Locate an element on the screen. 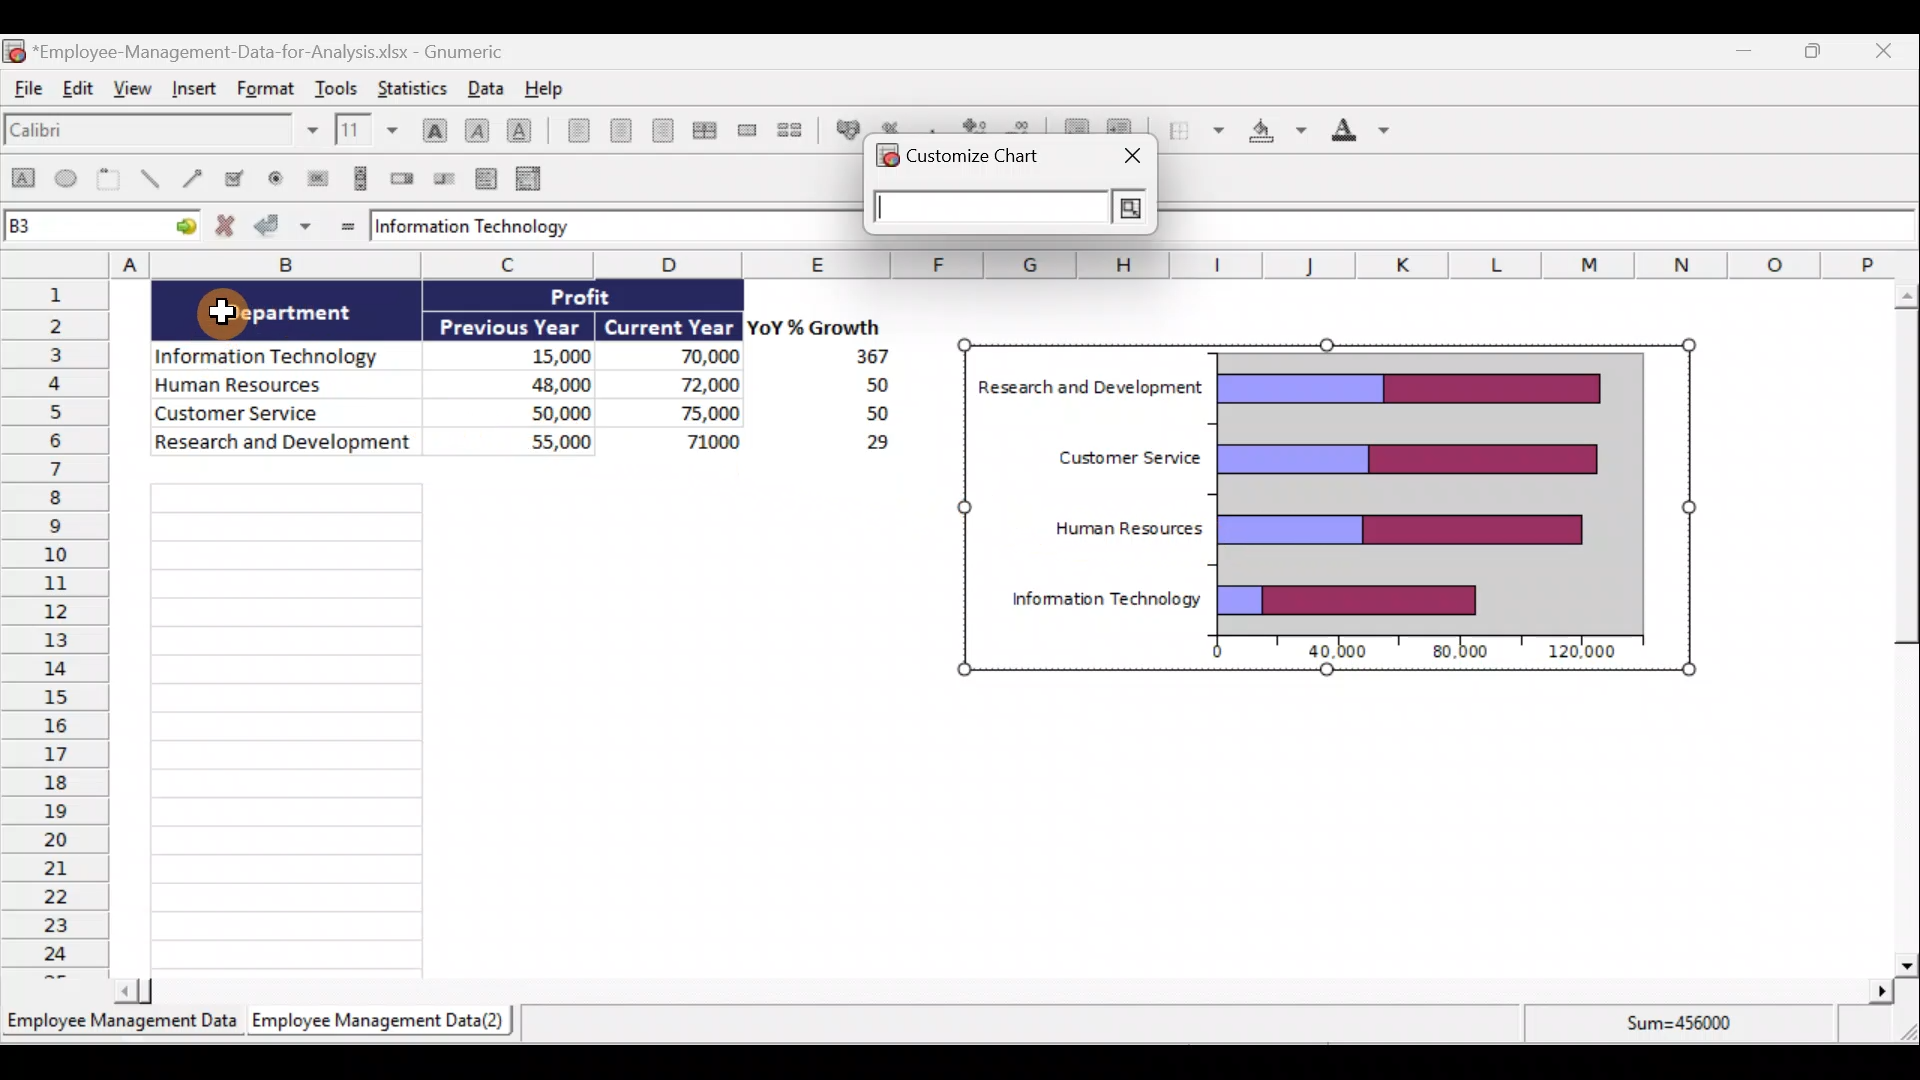  Customer Service is located at coordinates (1116, 461).